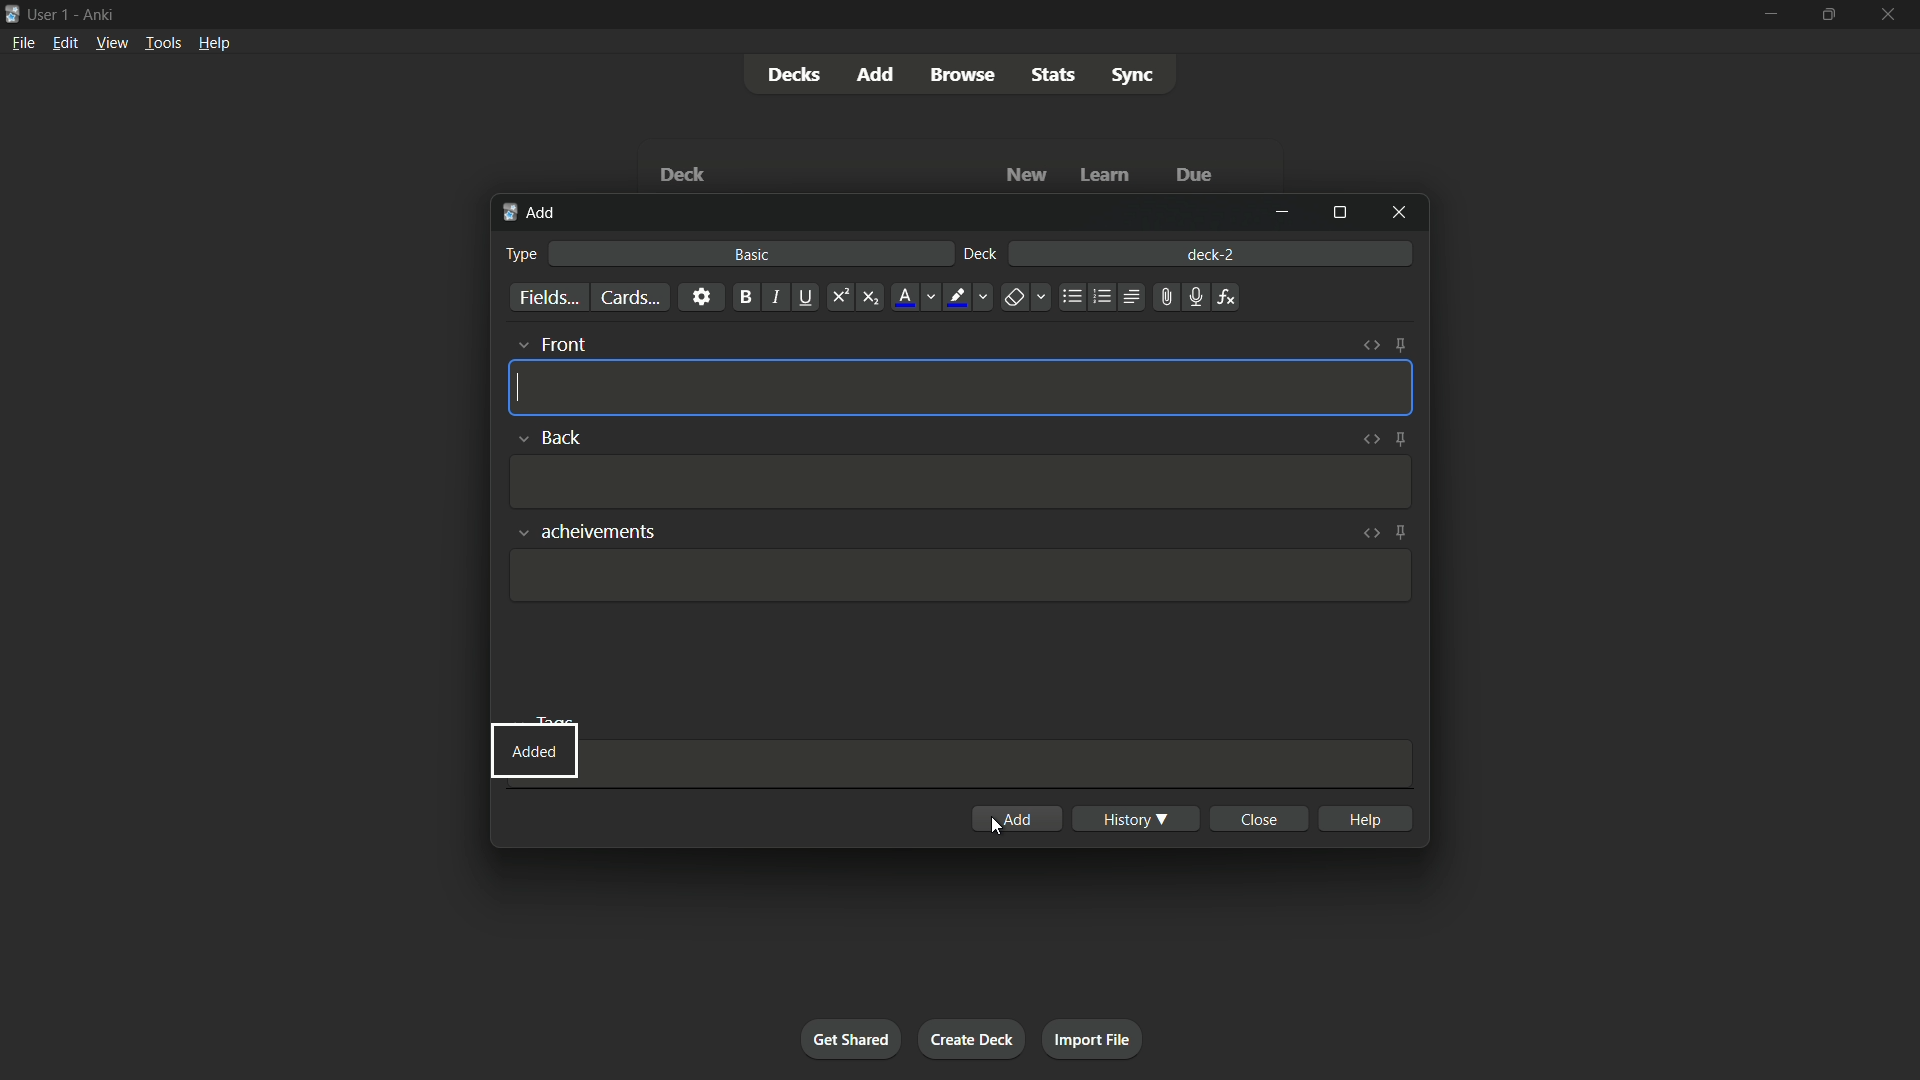  What do you see at coordinates (1103, 175) in the screenshot?
I see `Learn` at bounding box center [1103, 175].